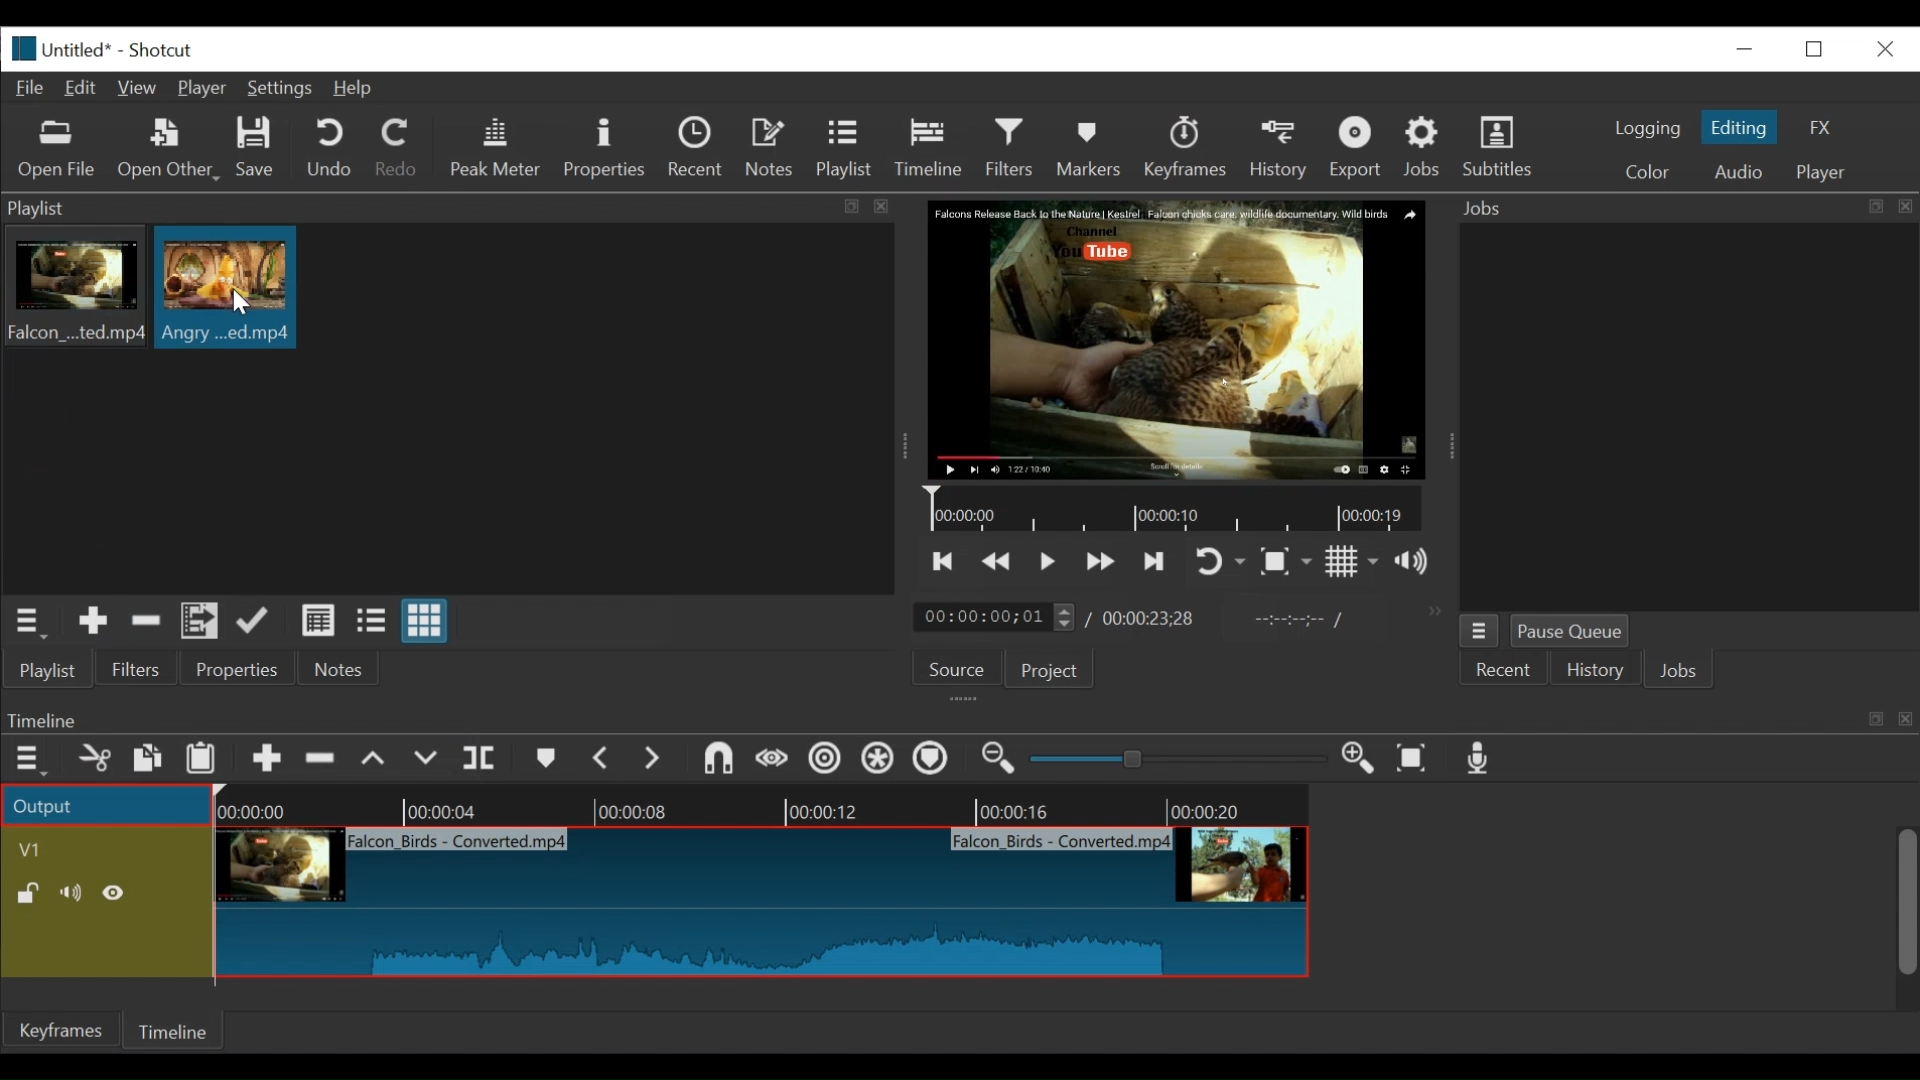 The image size is (1920, 1080). What do you see at coordinates (767, 903) in the screenshot?
I see `clip` at bounding box center [767, 903].